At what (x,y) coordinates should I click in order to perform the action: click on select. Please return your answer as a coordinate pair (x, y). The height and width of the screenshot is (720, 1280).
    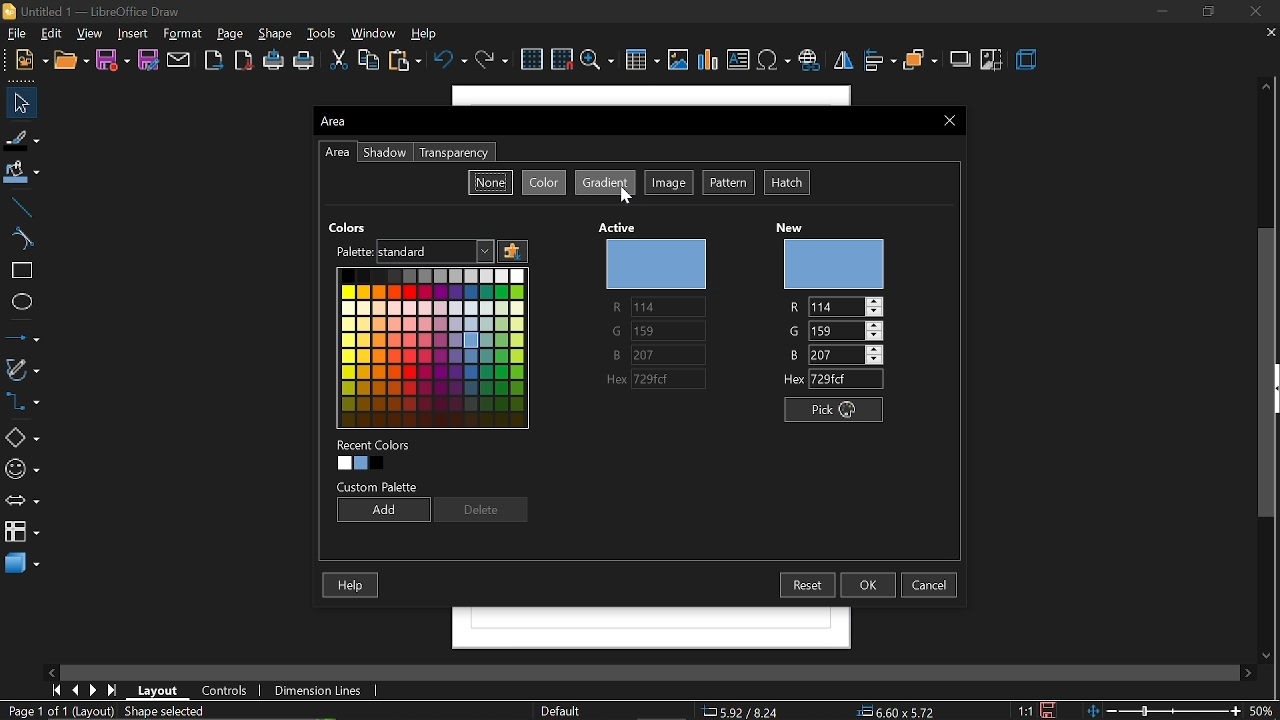
    Looking at the image, I should click on (21, 103).